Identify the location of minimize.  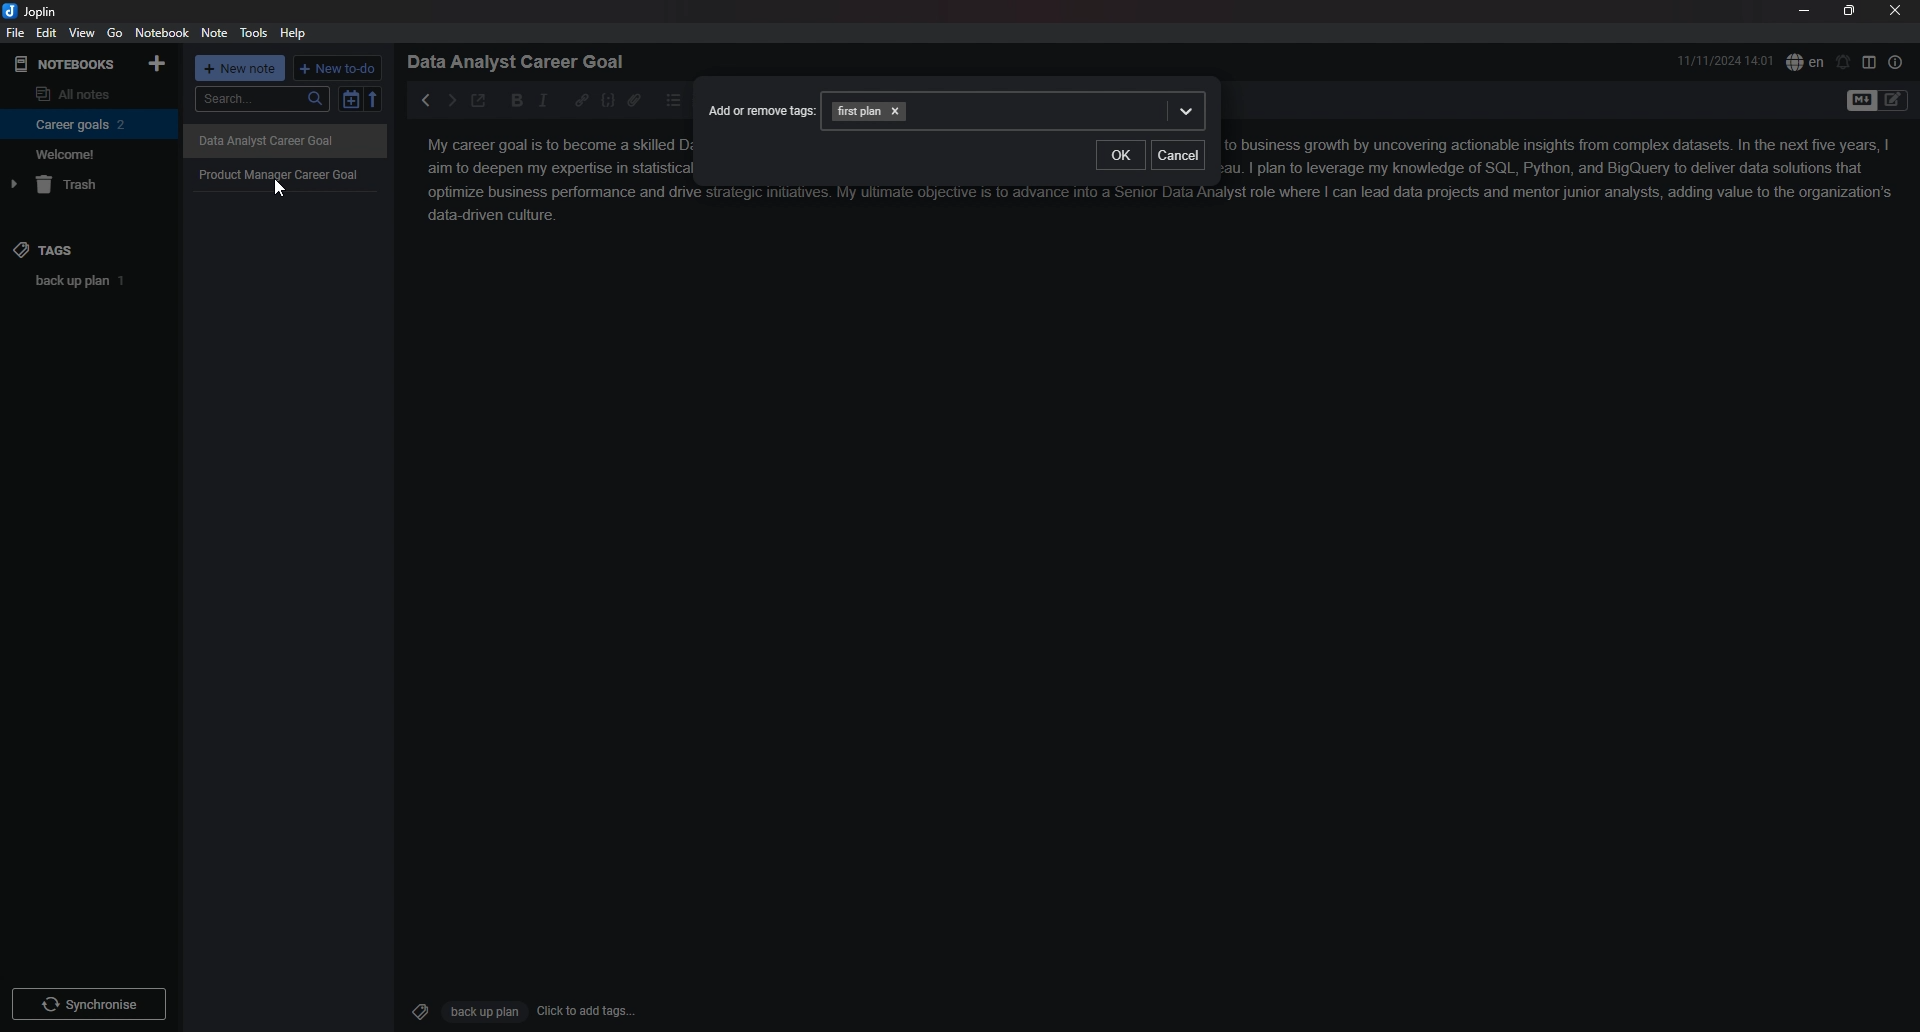
(1803, 10).